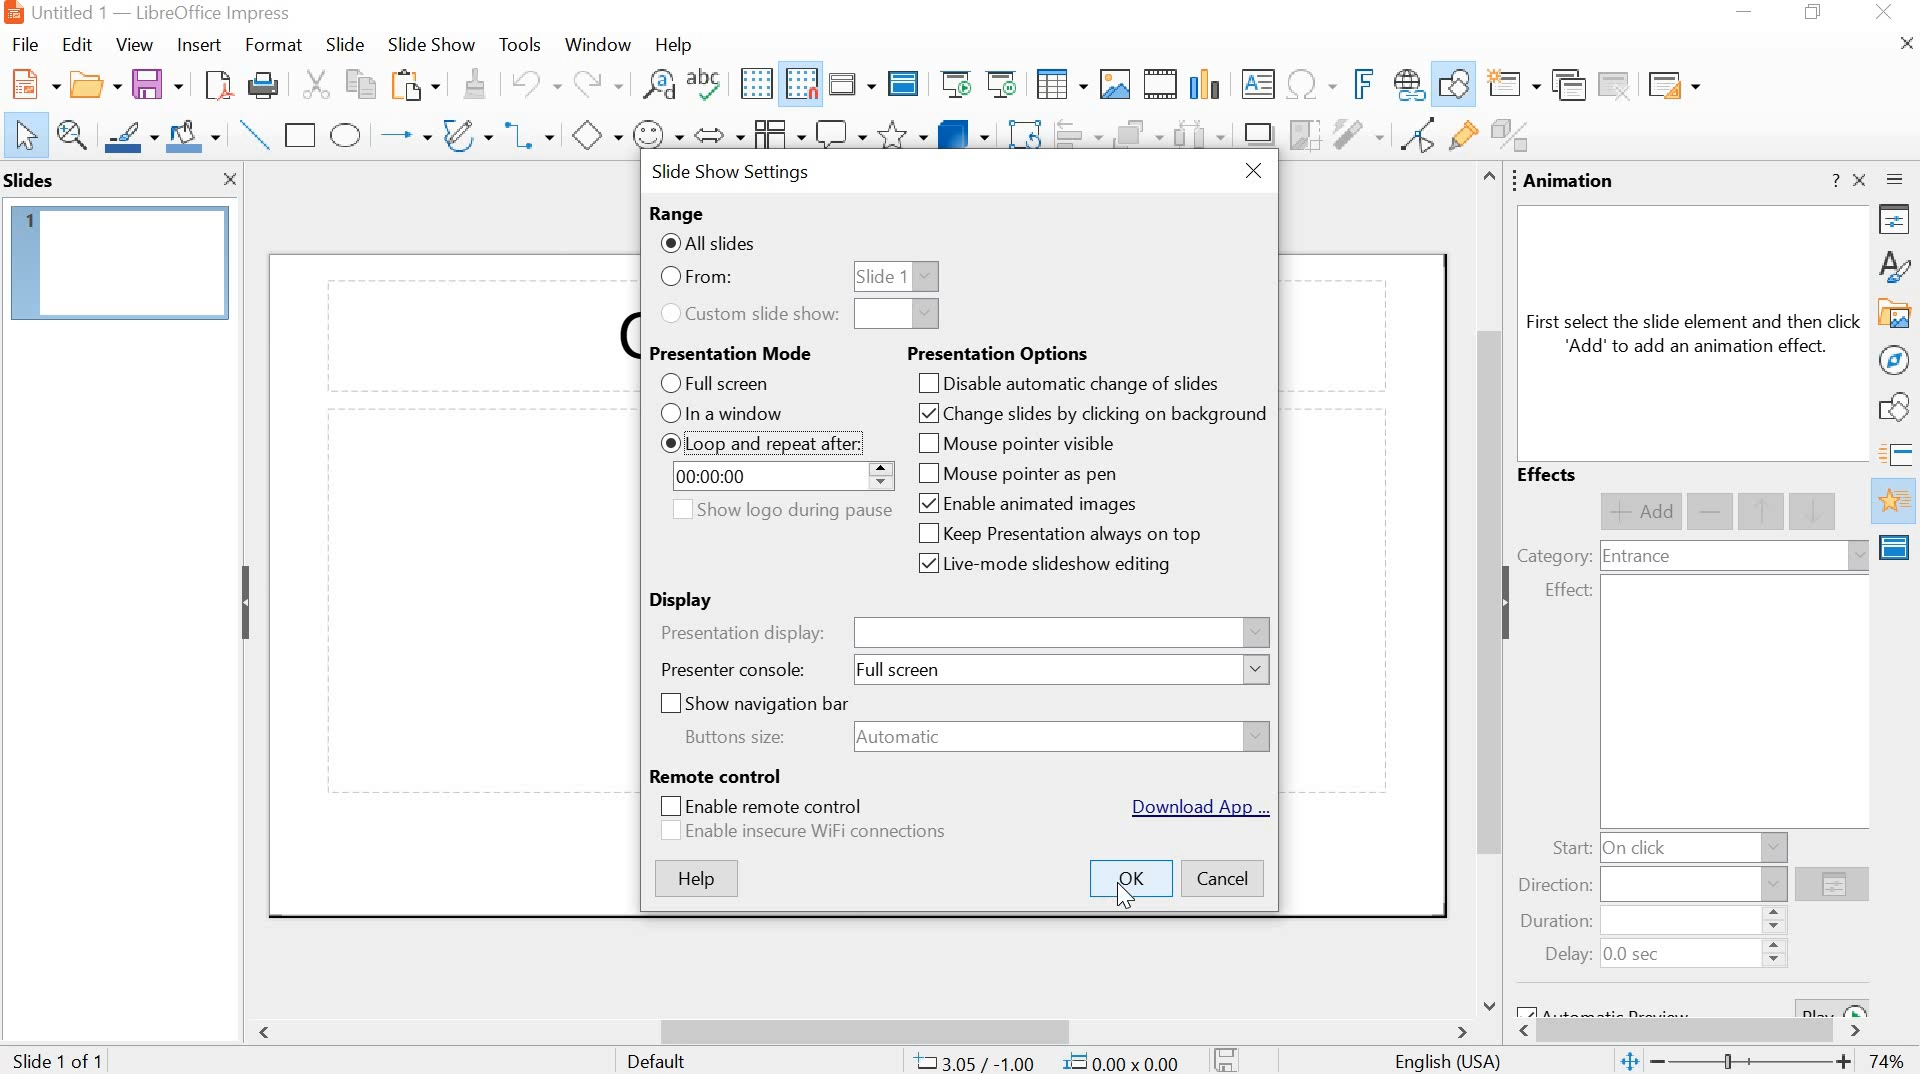 The image size is (1920, 1074). I want to click on scroll bar, so click(1484, 590).